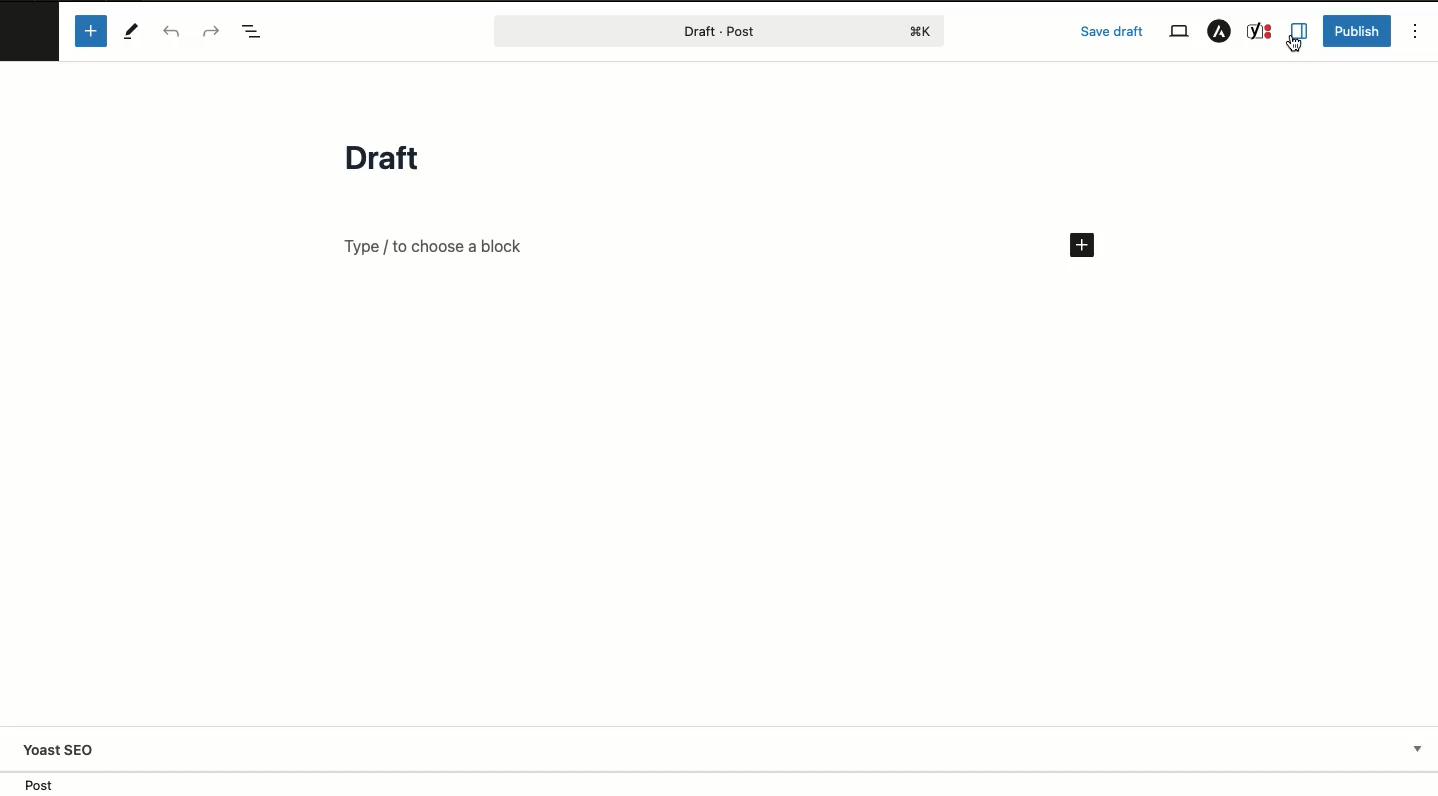 Image resolution: width=1438 pixels, height=796 pixels. I want to click on add, so click(1085, 245).